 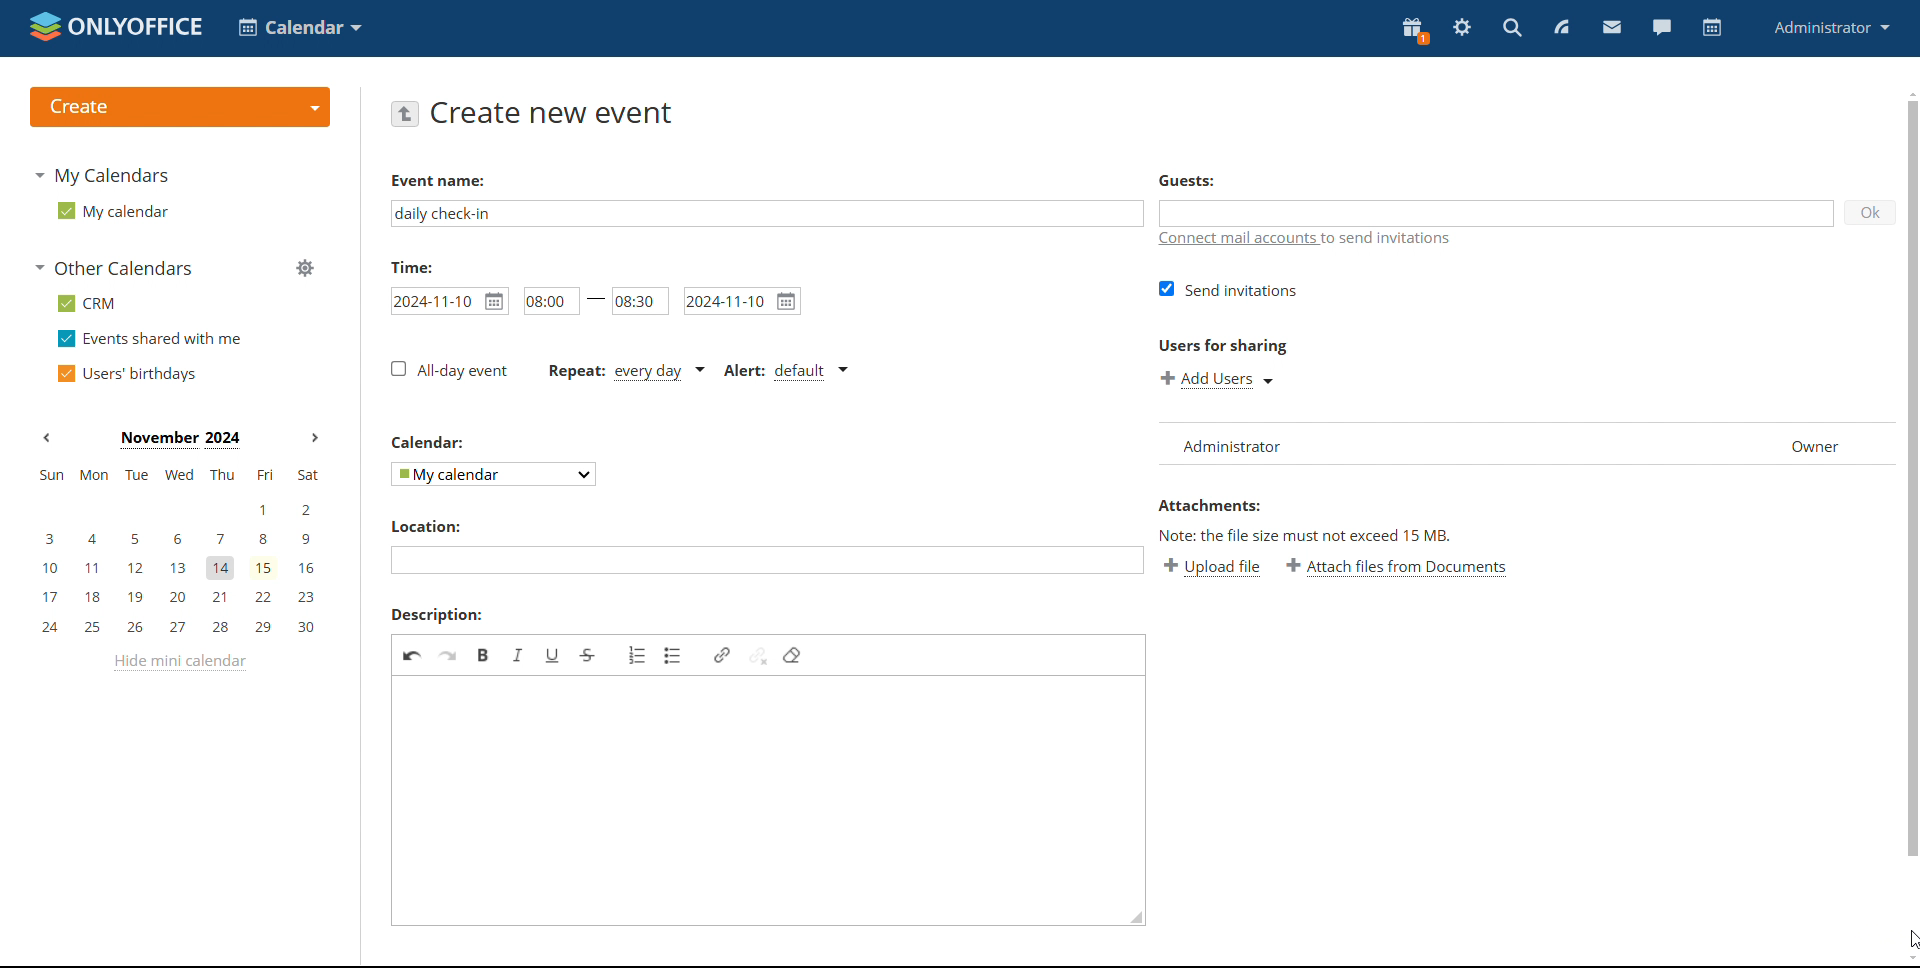 I want to click on create new event, so click(x=552, y=113).